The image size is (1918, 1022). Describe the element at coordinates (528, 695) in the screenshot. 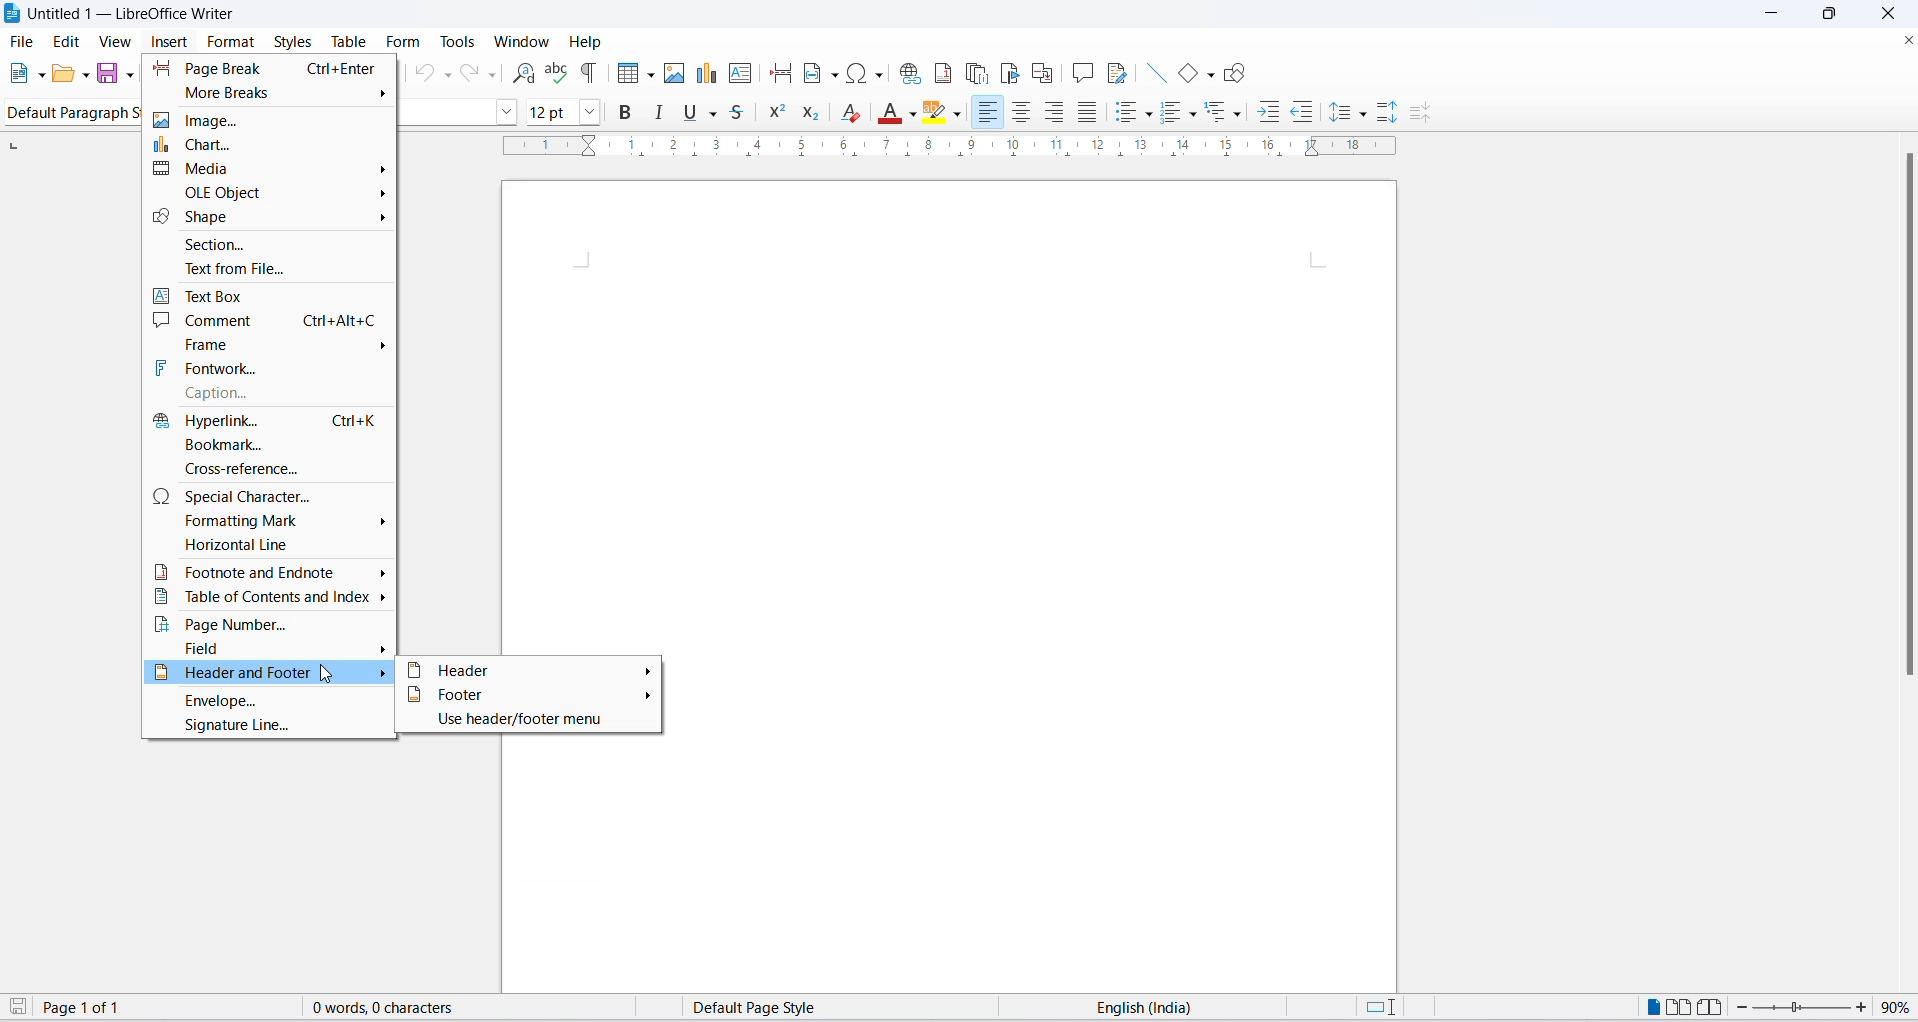

I see `footer` at that location.